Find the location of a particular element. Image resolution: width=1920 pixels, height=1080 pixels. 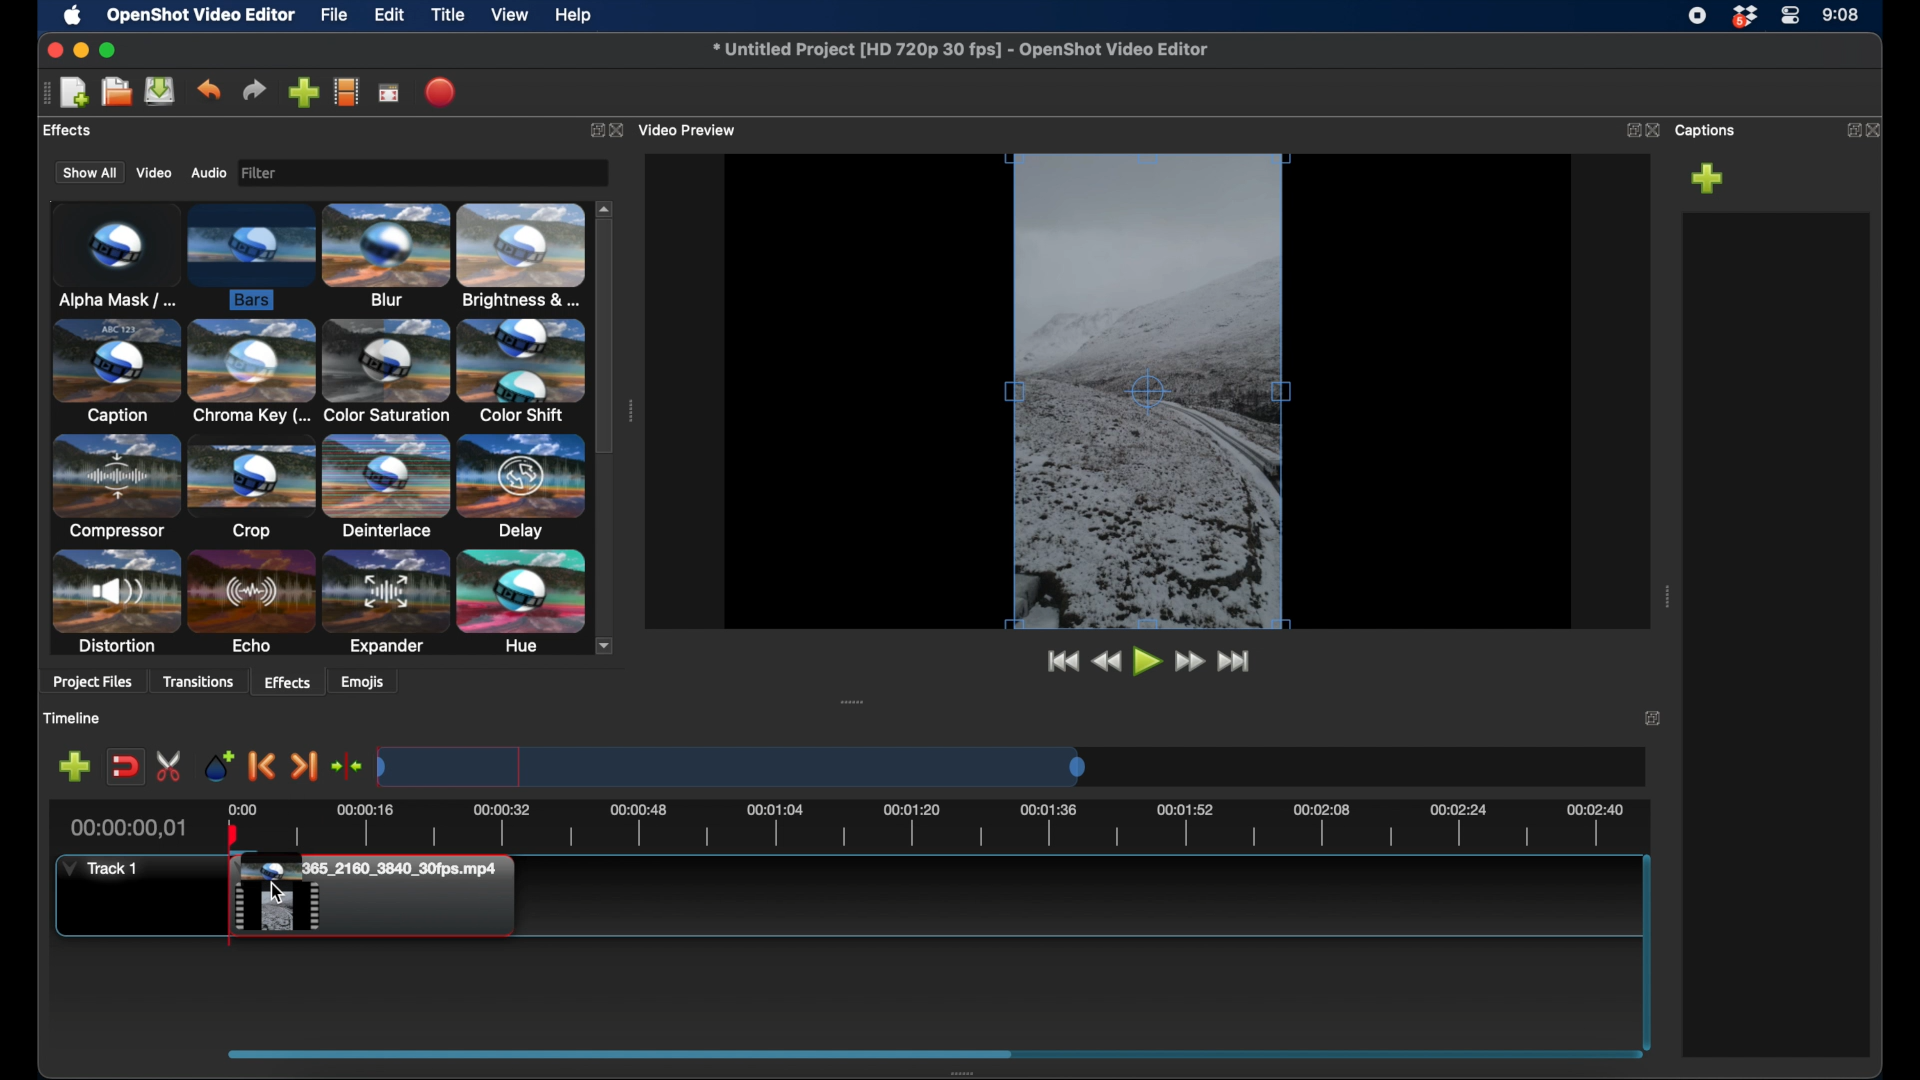

hue is located at coordinates (519, 602).